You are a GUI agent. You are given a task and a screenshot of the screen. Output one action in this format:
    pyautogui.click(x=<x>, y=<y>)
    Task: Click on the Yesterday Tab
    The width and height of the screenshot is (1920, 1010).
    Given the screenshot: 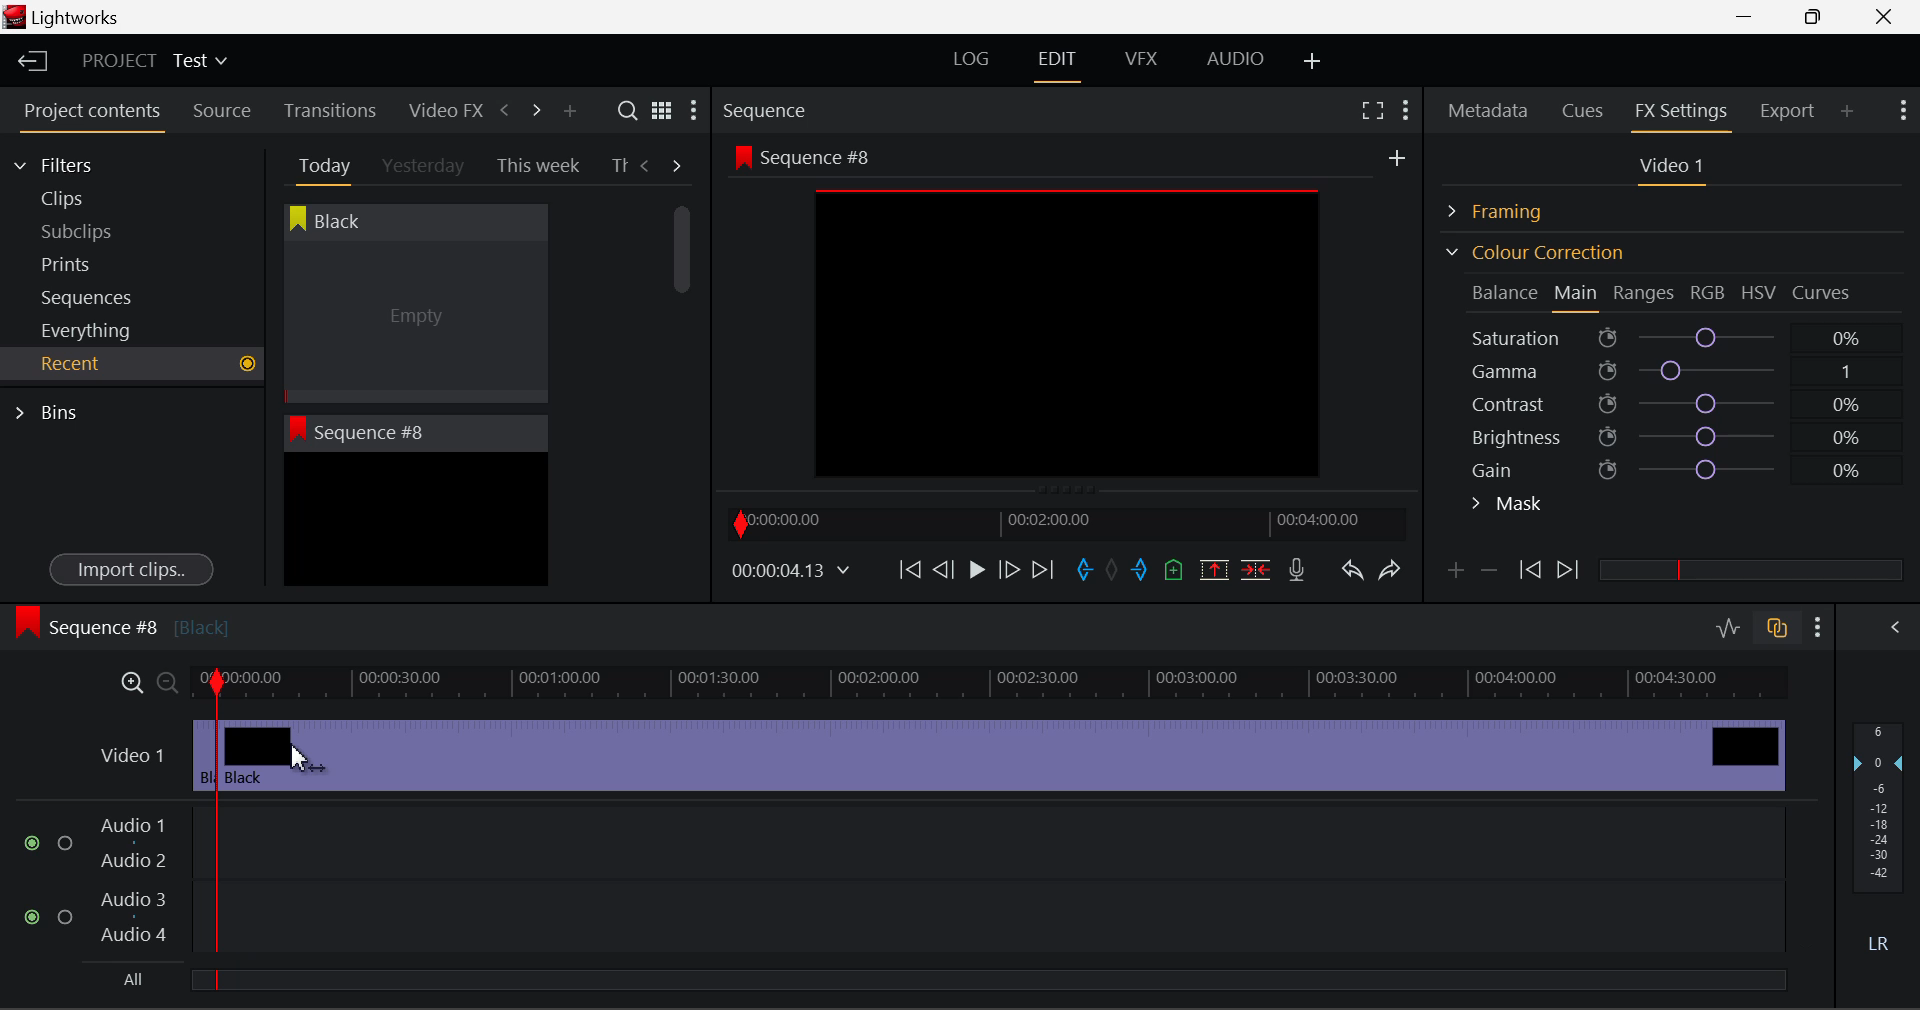 What is the action you would take?
    pyautogui.click(x=425, y=167)
    